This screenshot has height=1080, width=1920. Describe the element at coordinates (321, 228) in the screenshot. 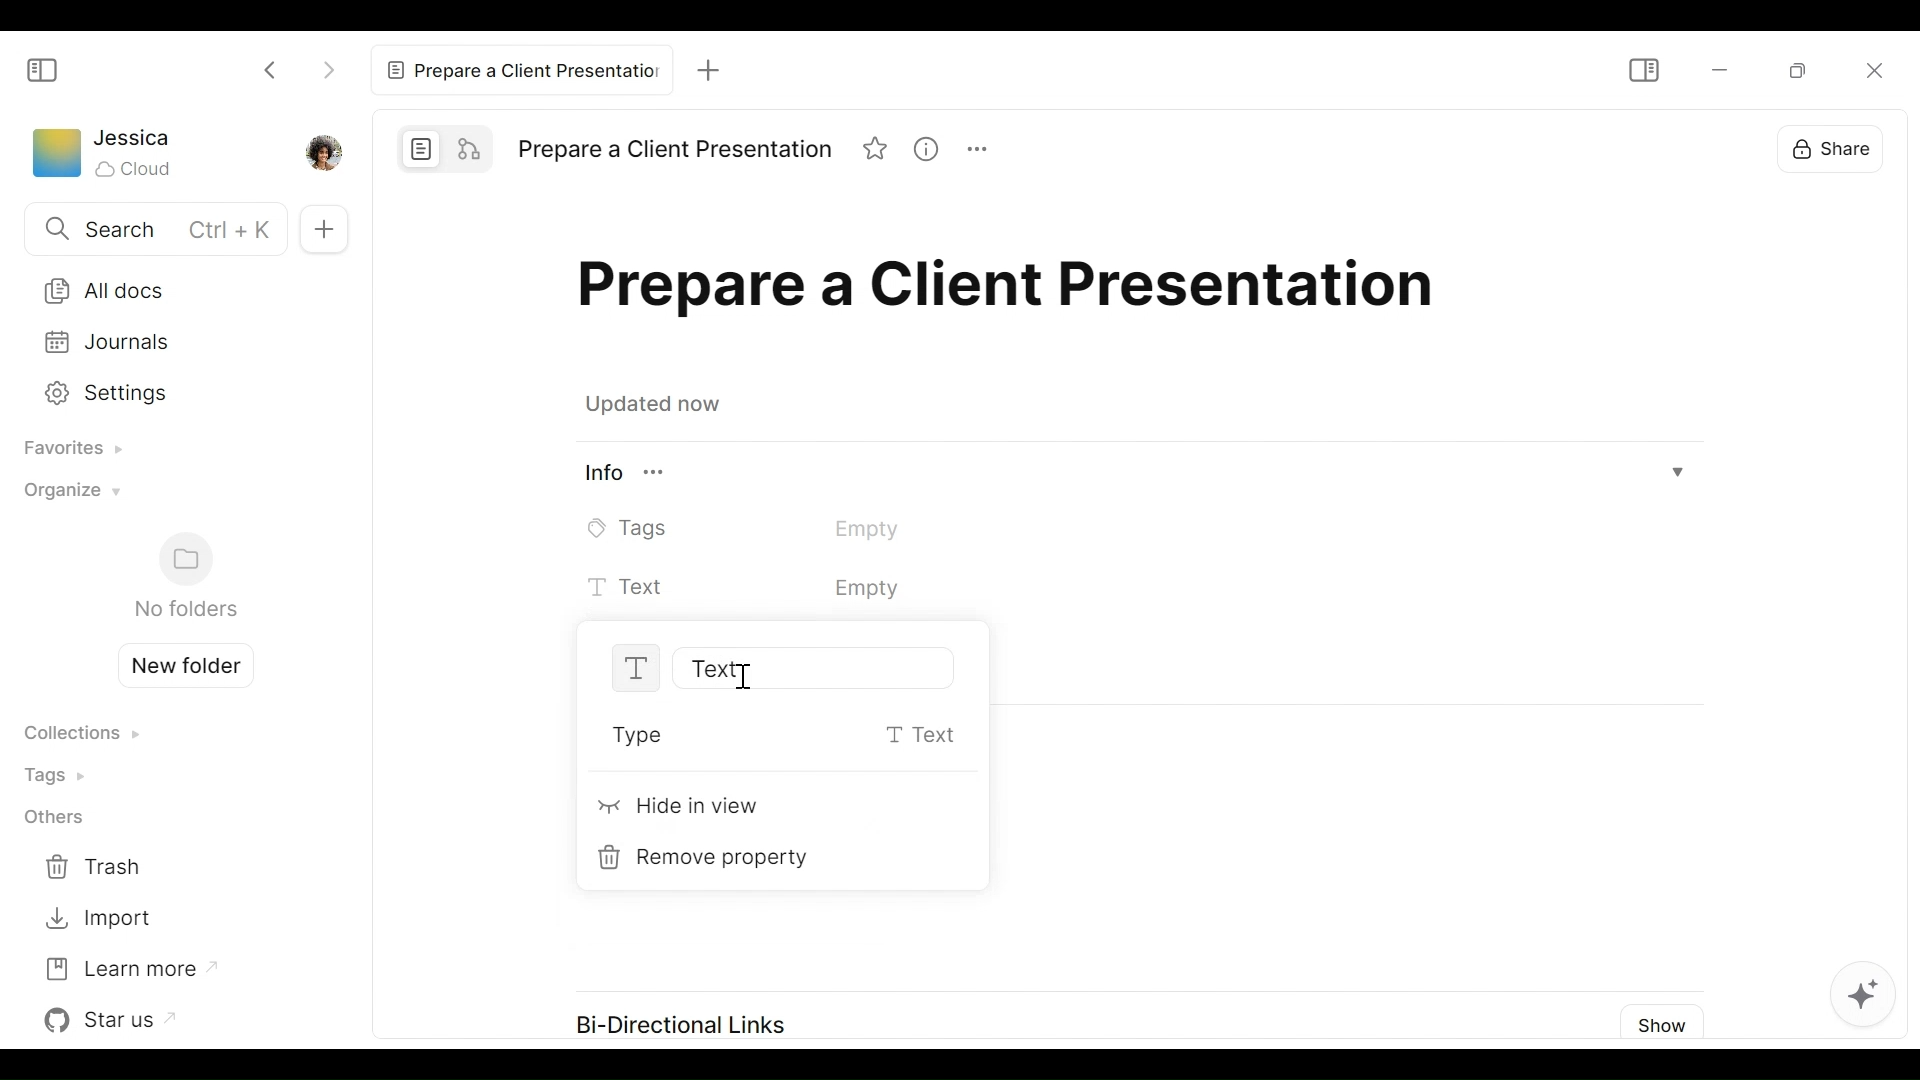

I see `Add new` at that location.